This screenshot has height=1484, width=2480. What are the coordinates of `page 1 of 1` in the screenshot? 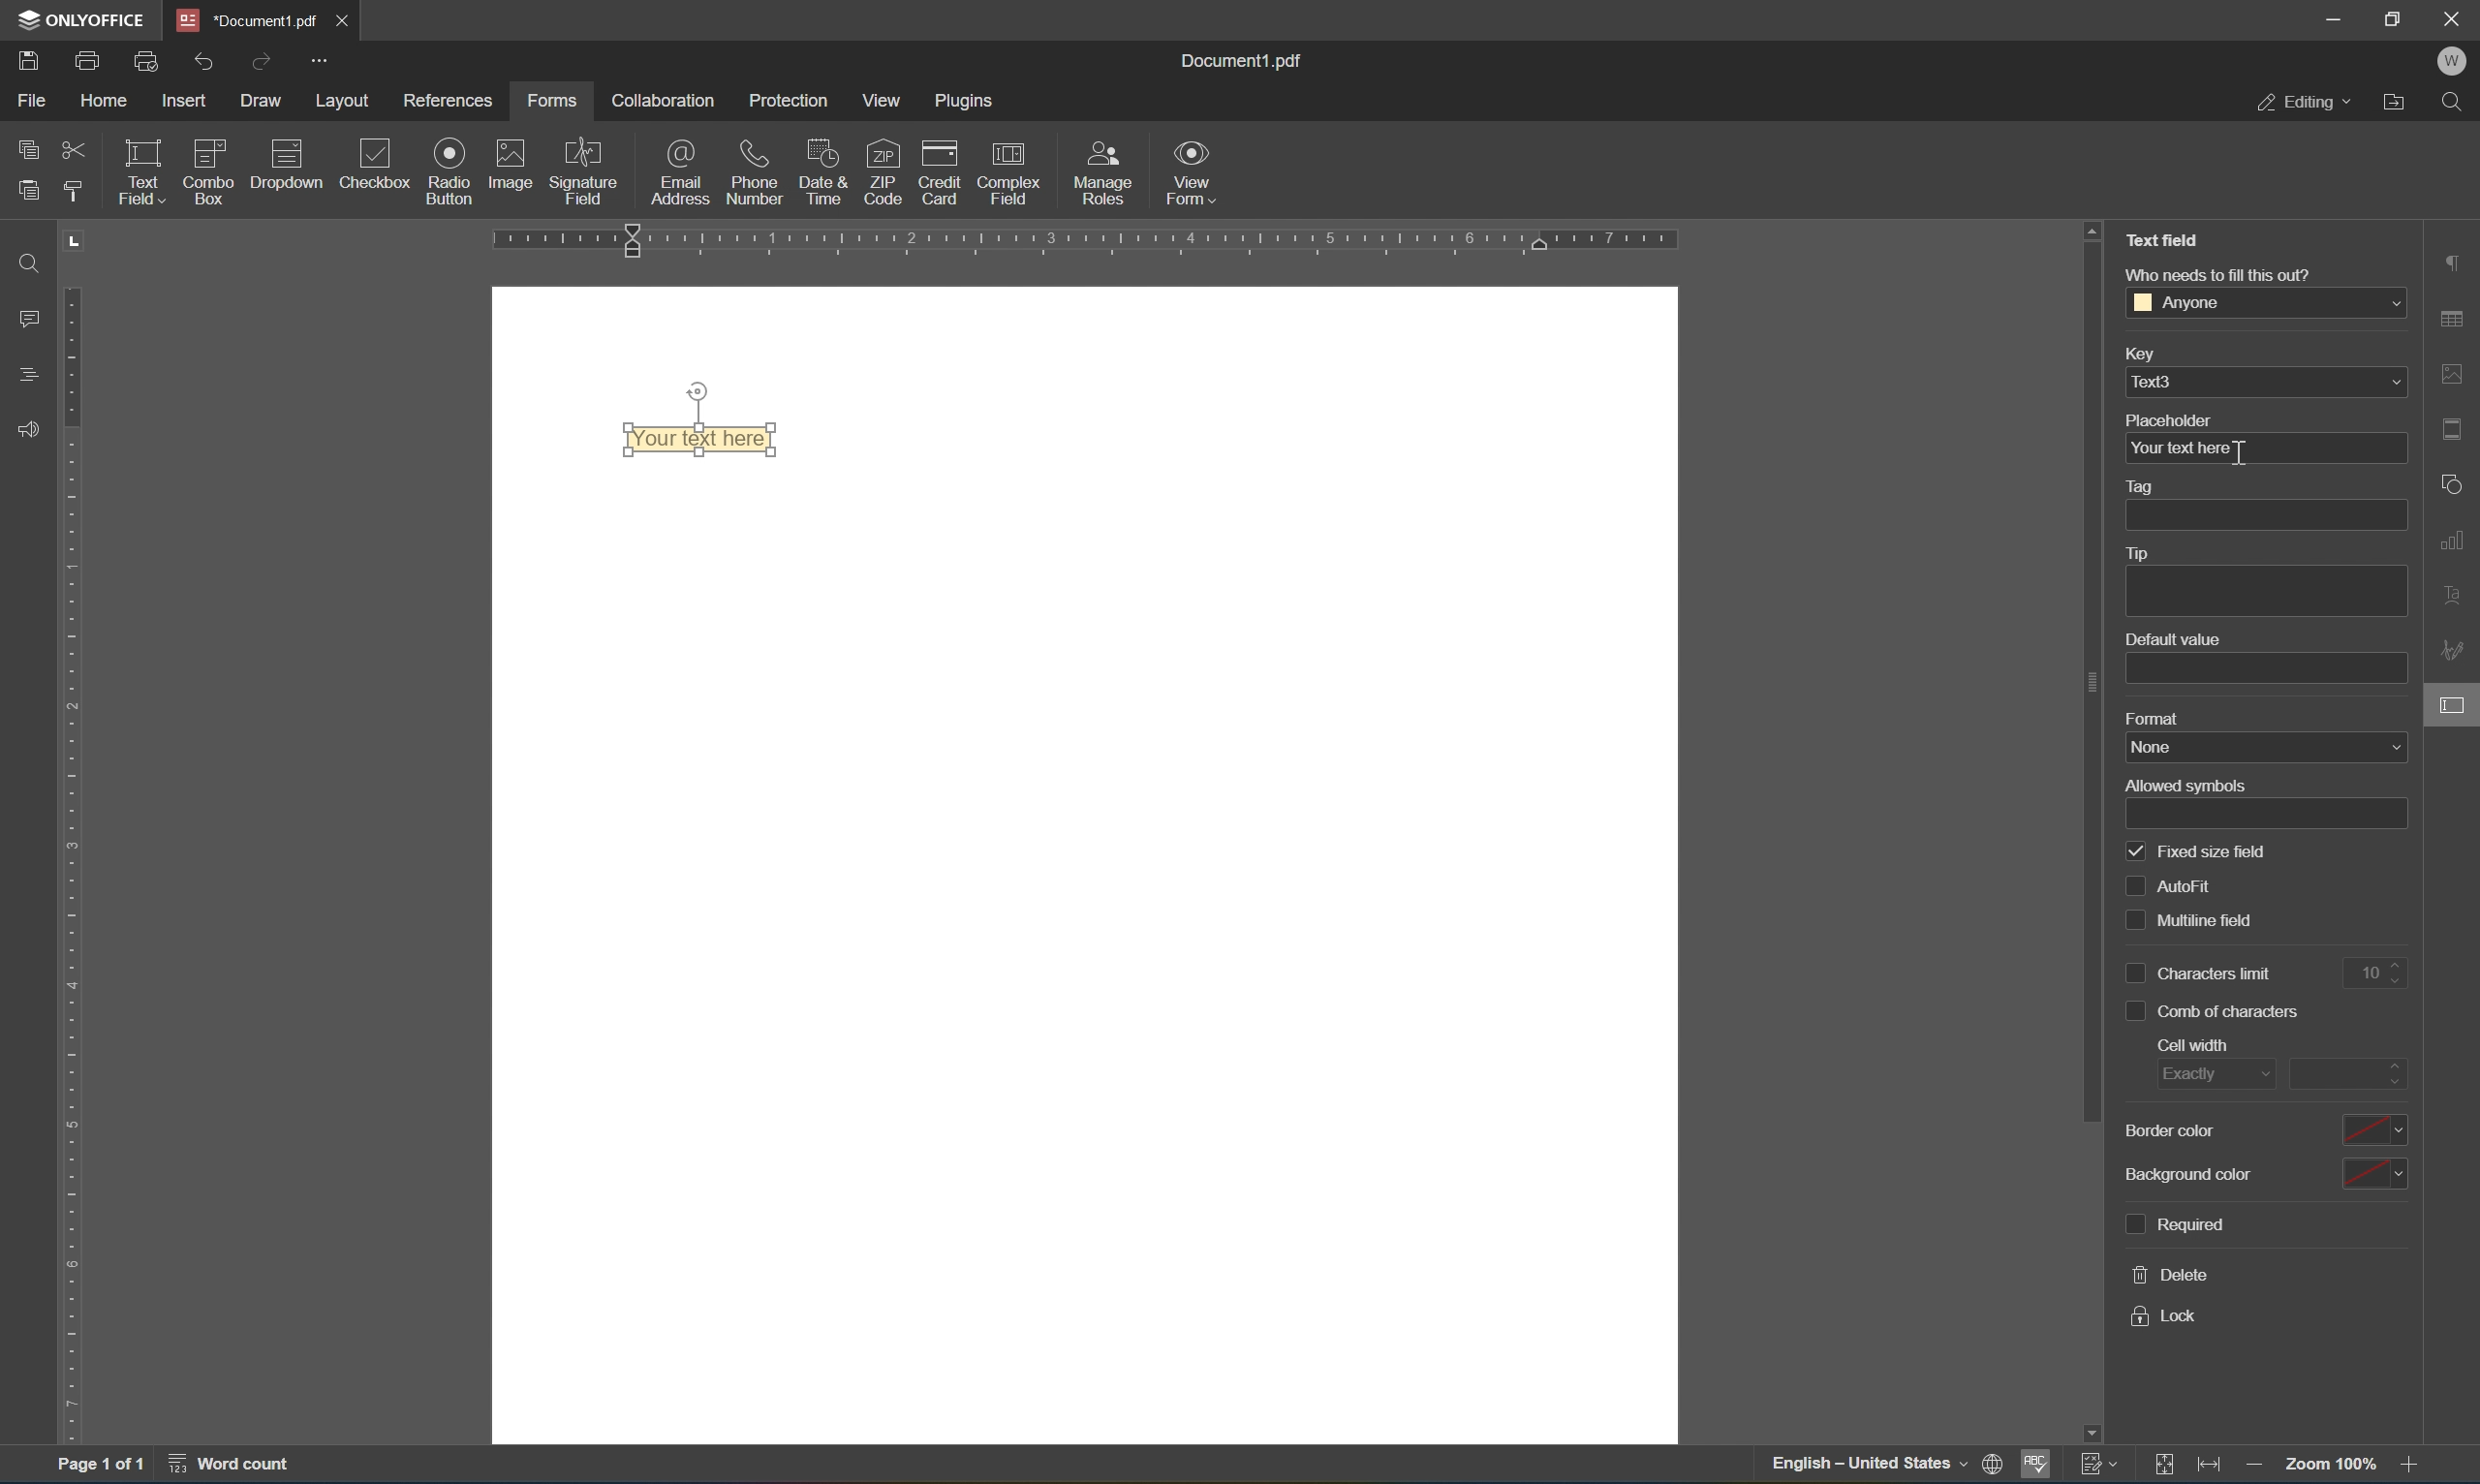 It's located at (93, 1465).